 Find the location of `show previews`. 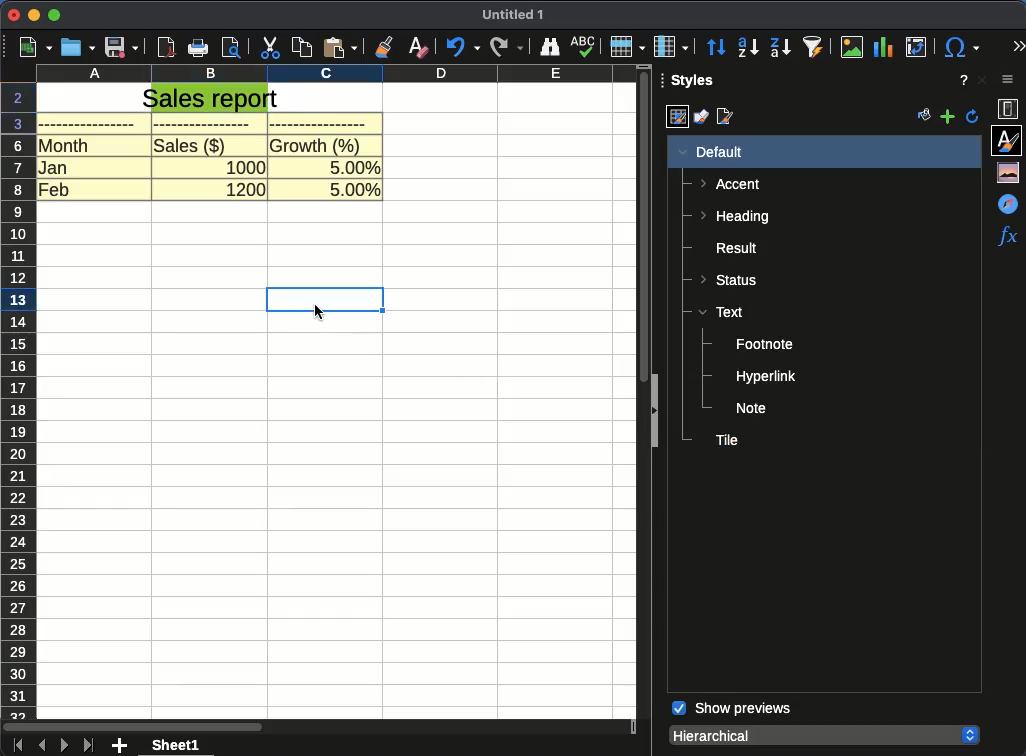

show previews is located at coordinates (732, 709).